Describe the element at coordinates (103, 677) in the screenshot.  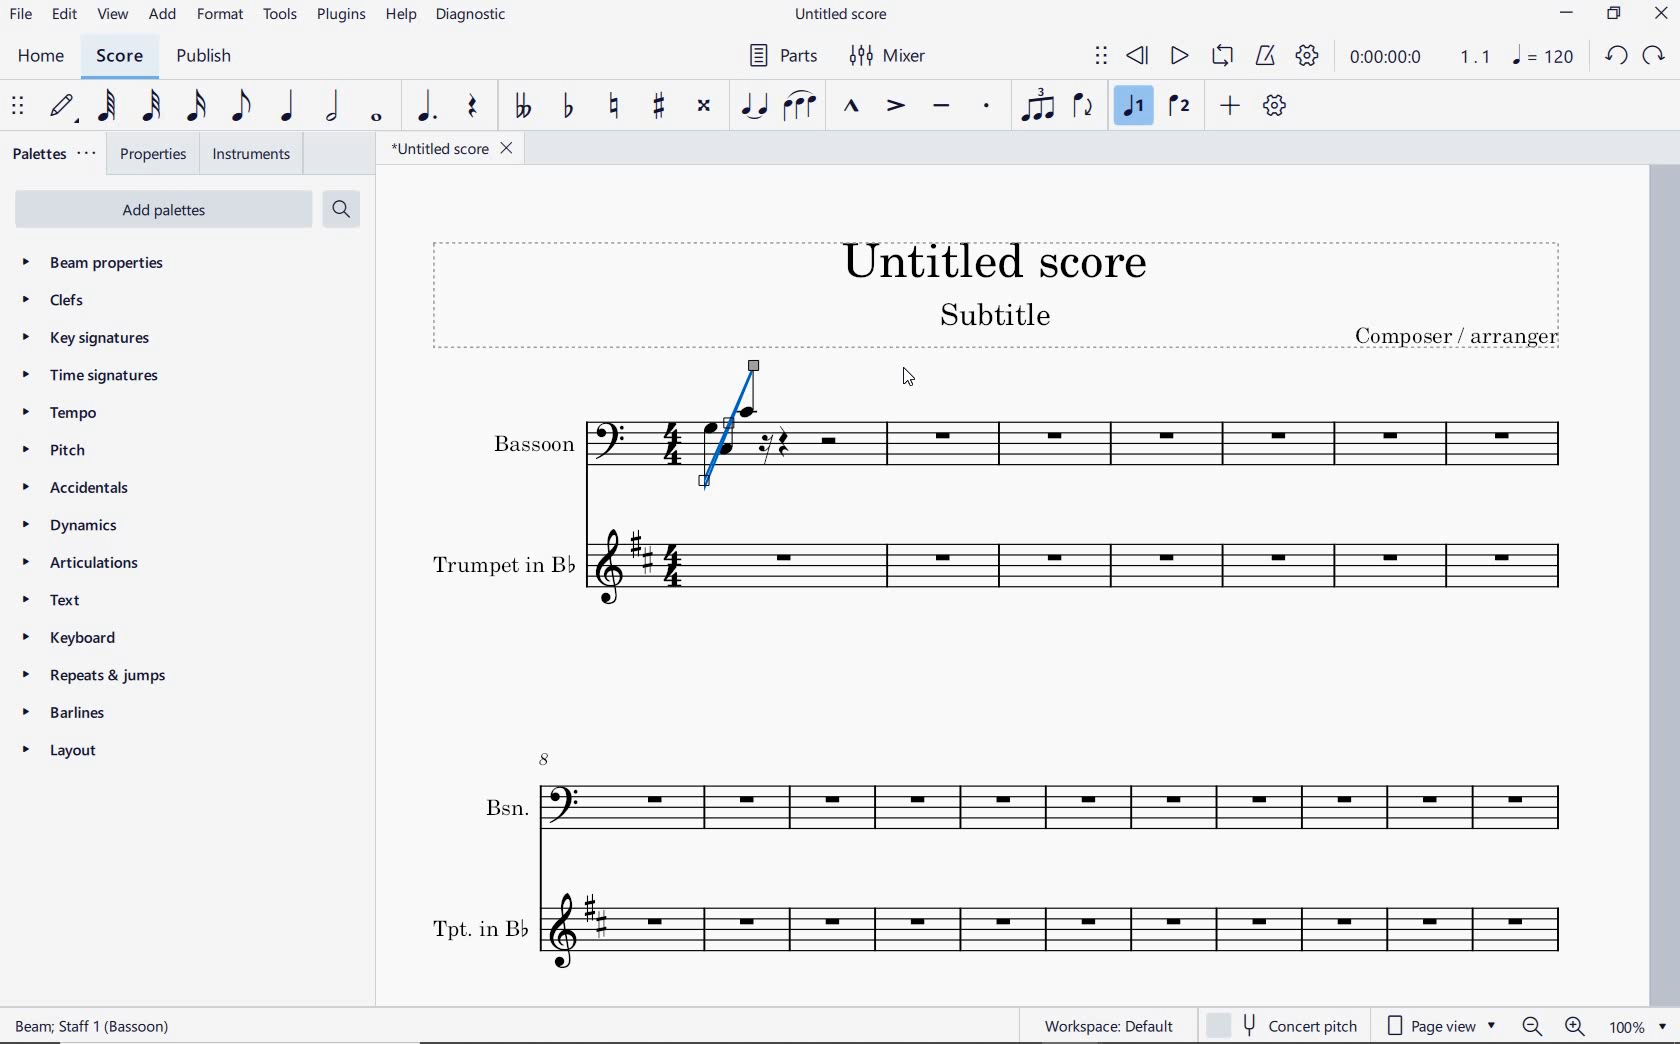
I see `repeats & jumps` at that location.